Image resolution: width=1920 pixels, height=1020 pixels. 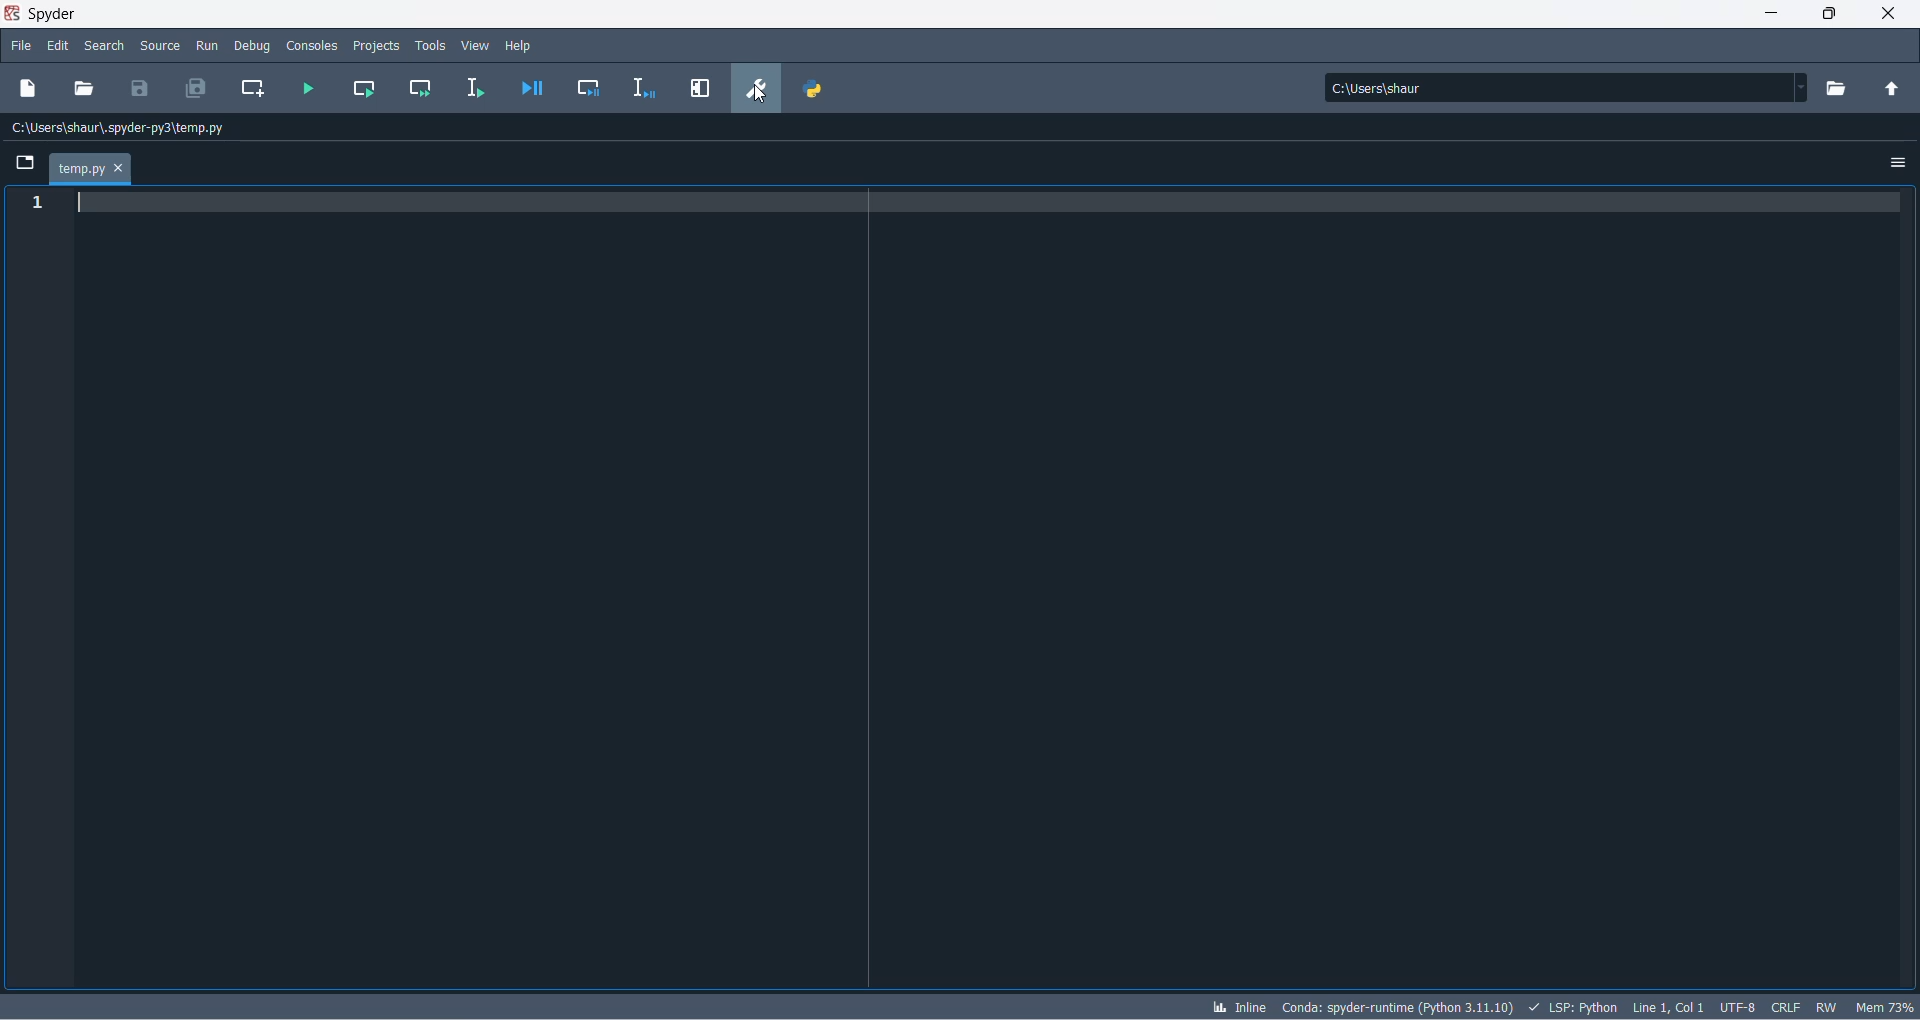 I want to click on source, so click(x=157, y=46).